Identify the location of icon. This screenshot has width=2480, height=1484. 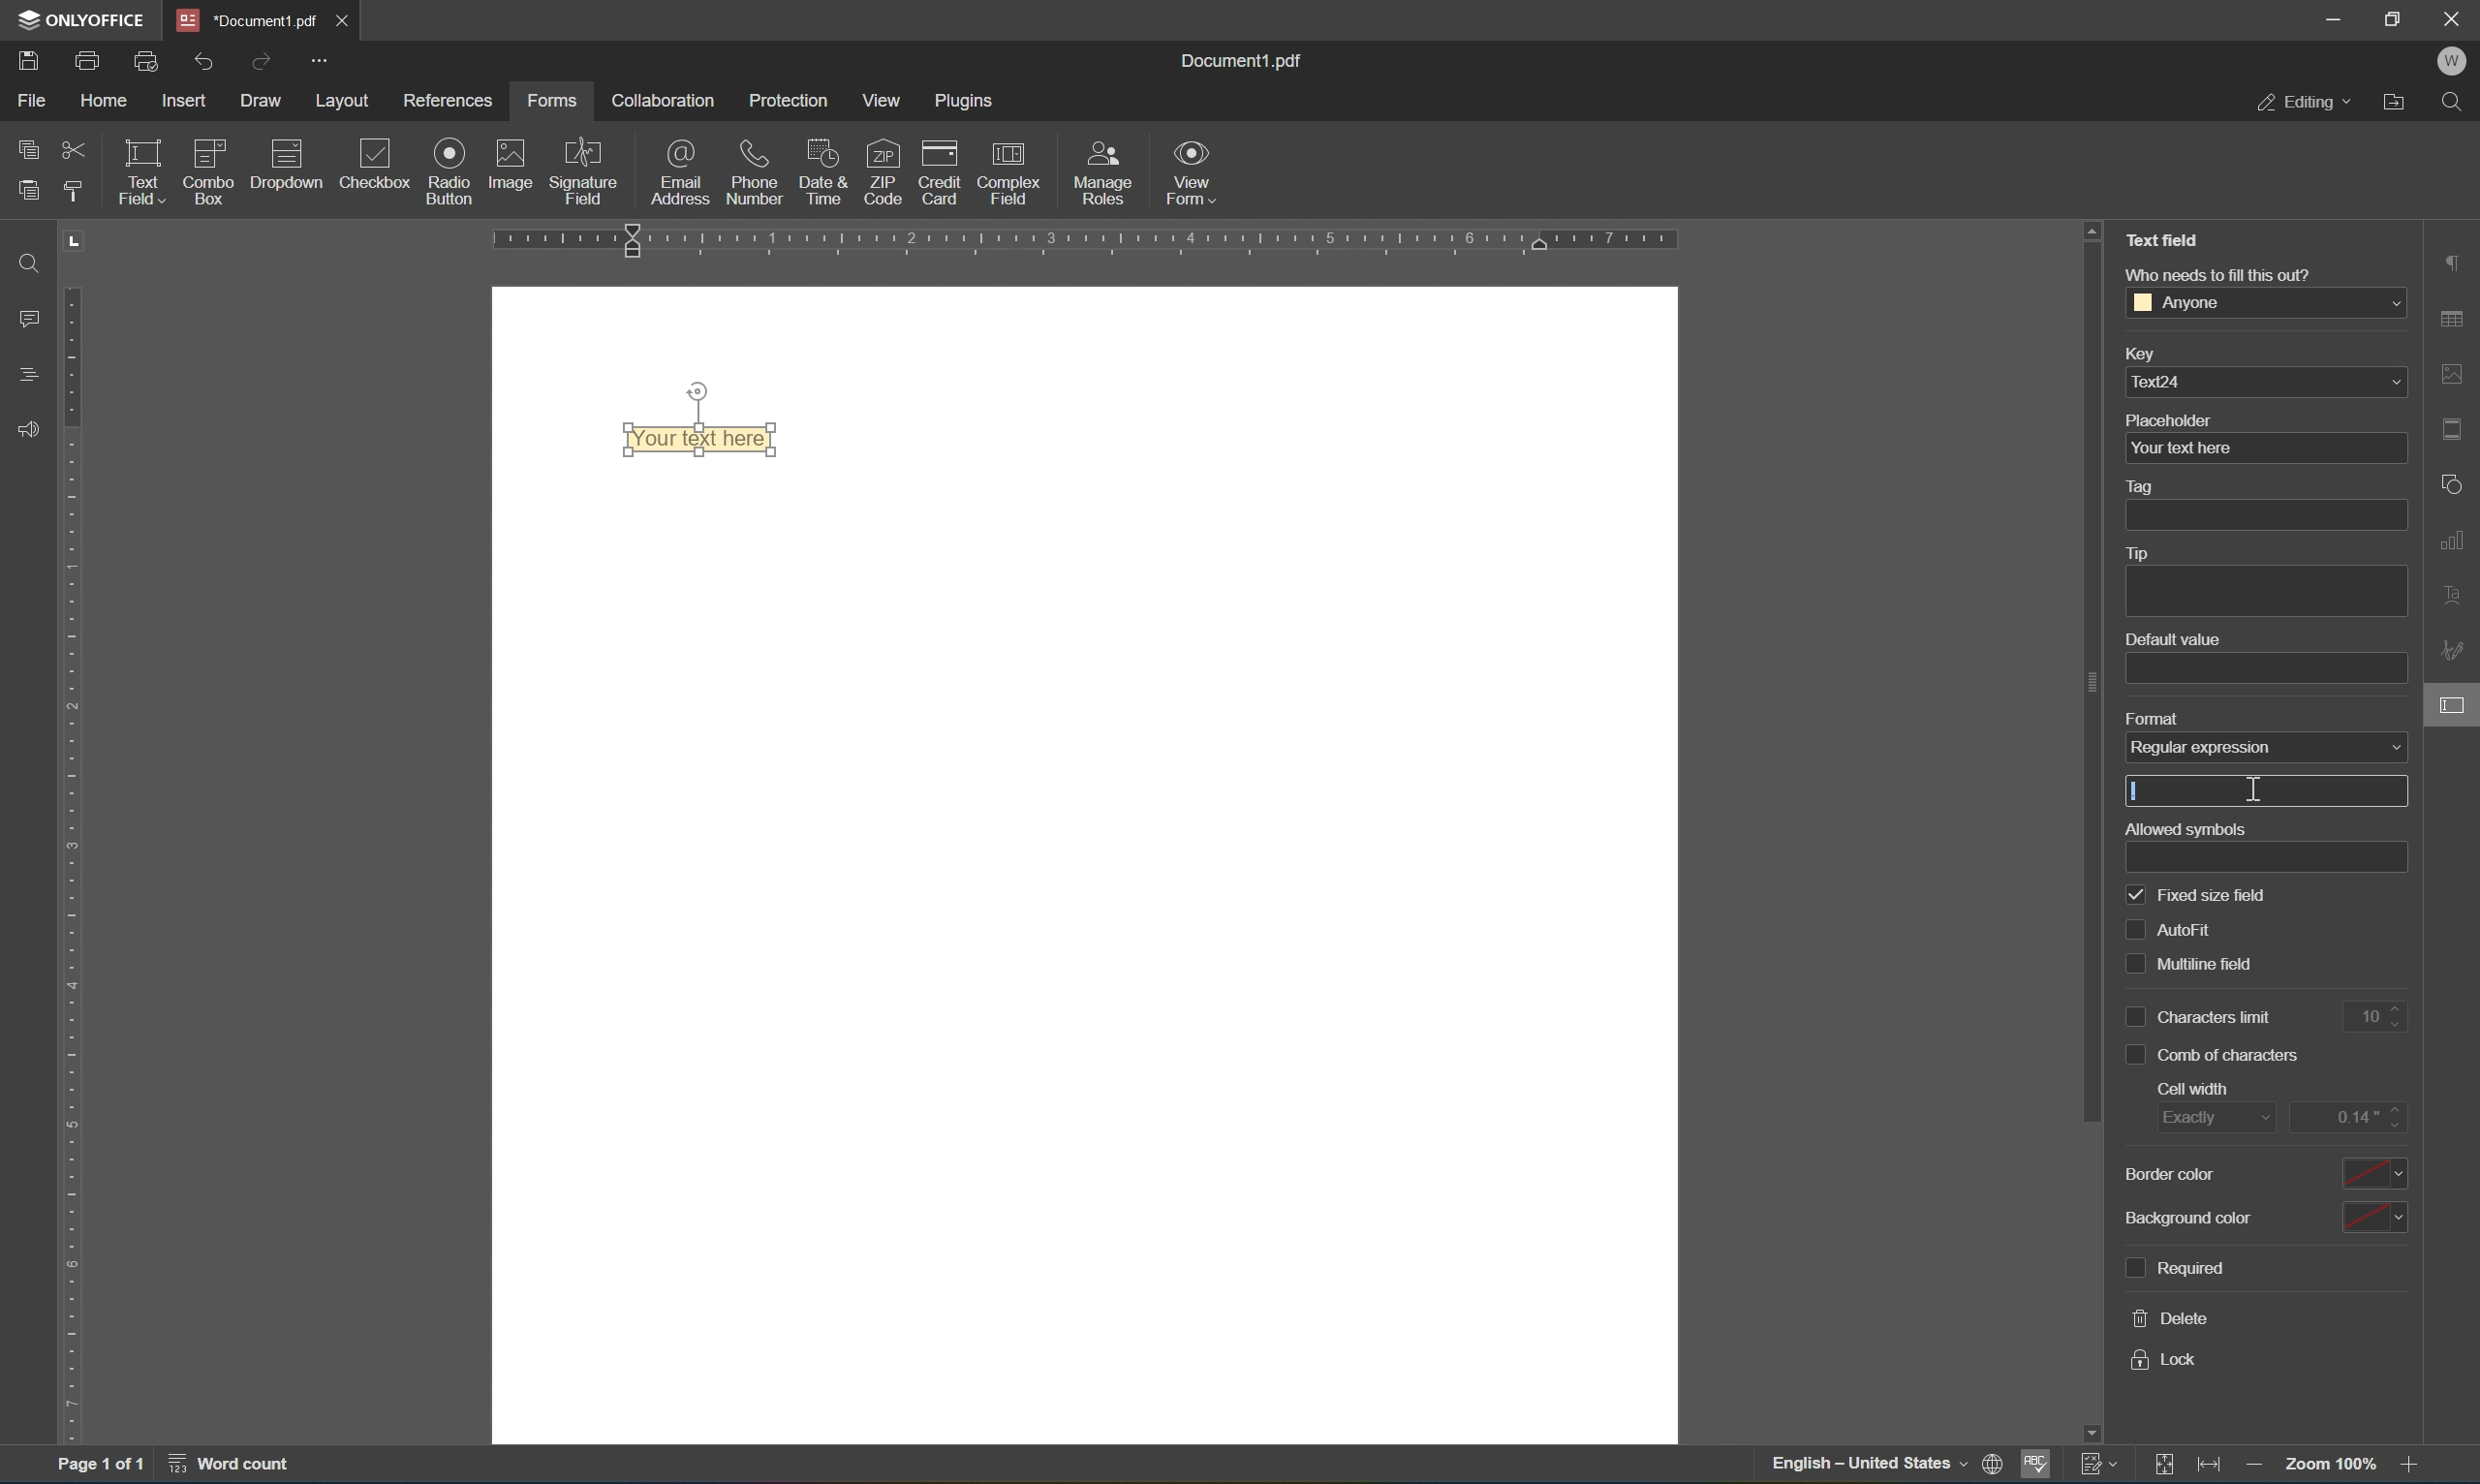
(286, 171).